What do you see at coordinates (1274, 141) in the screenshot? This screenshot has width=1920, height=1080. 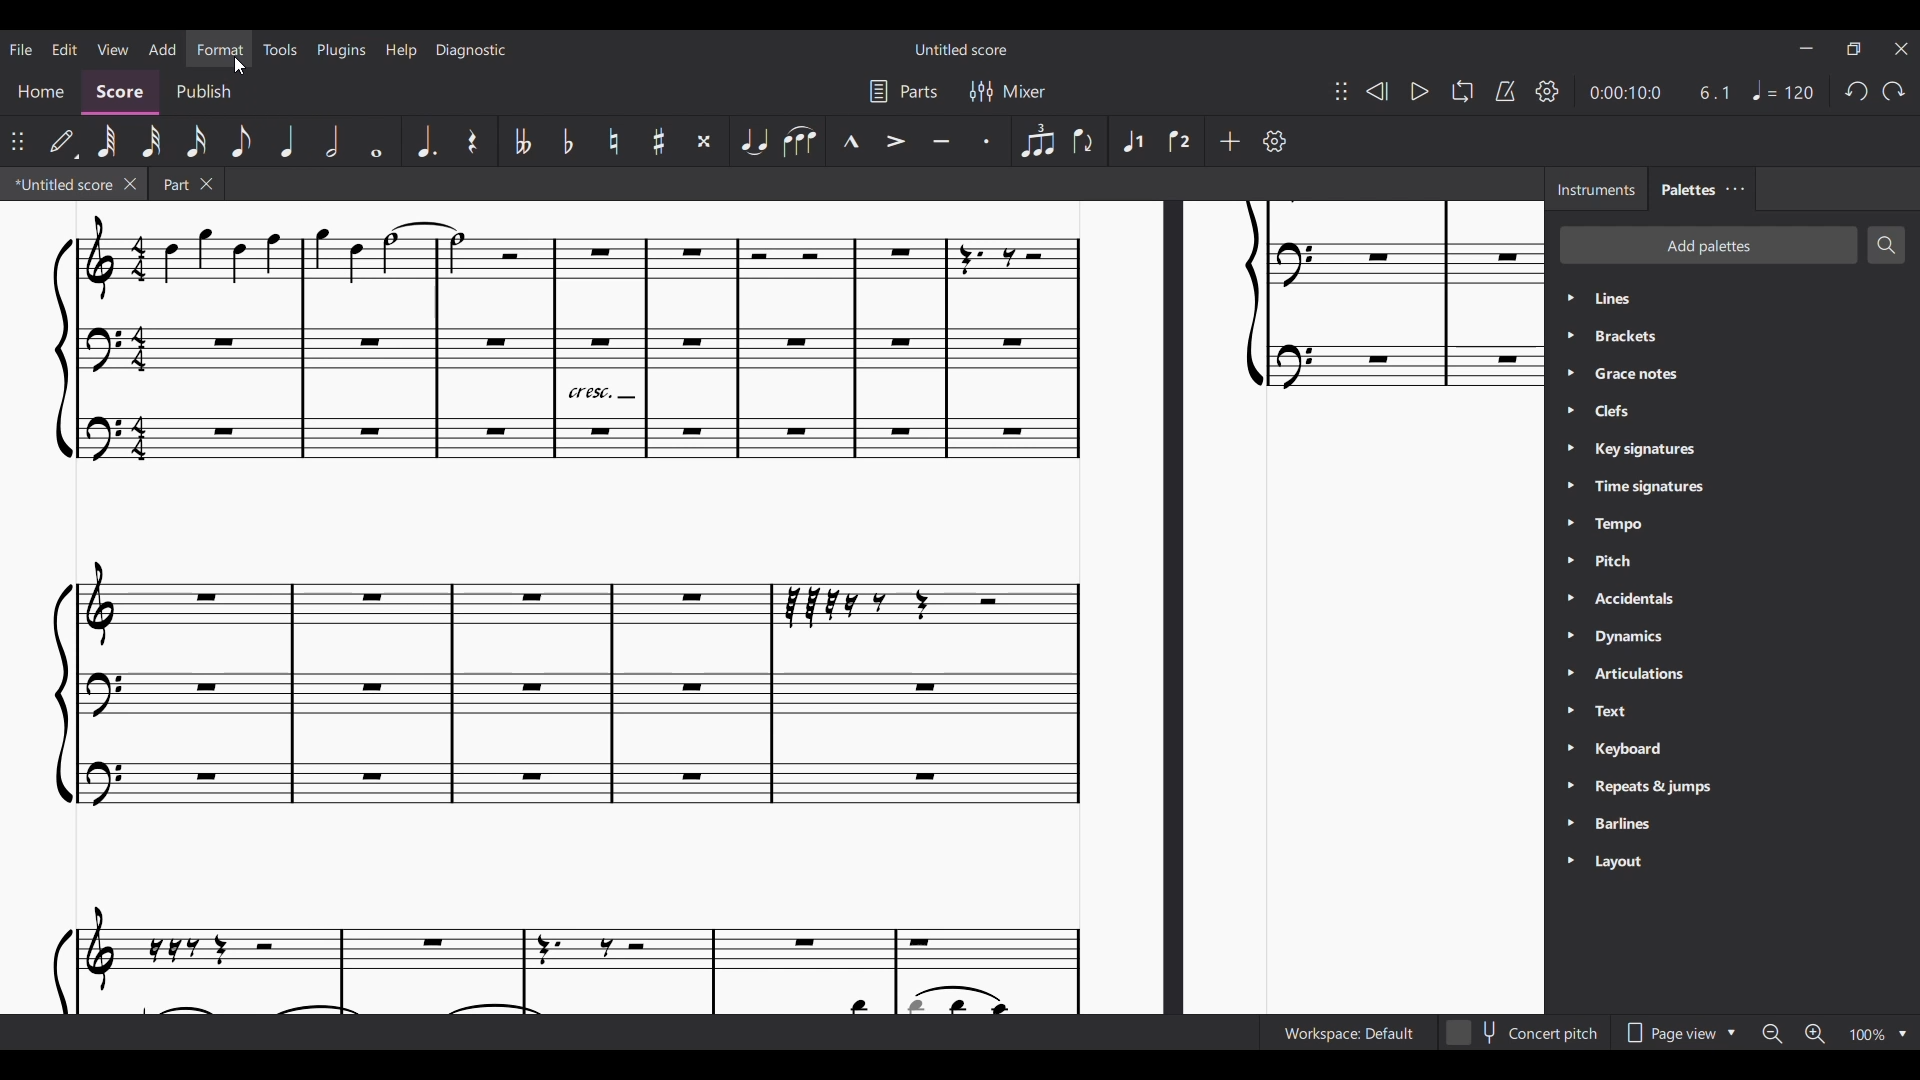 I see `Customize toolbar` at bounding box center [1274, 141].